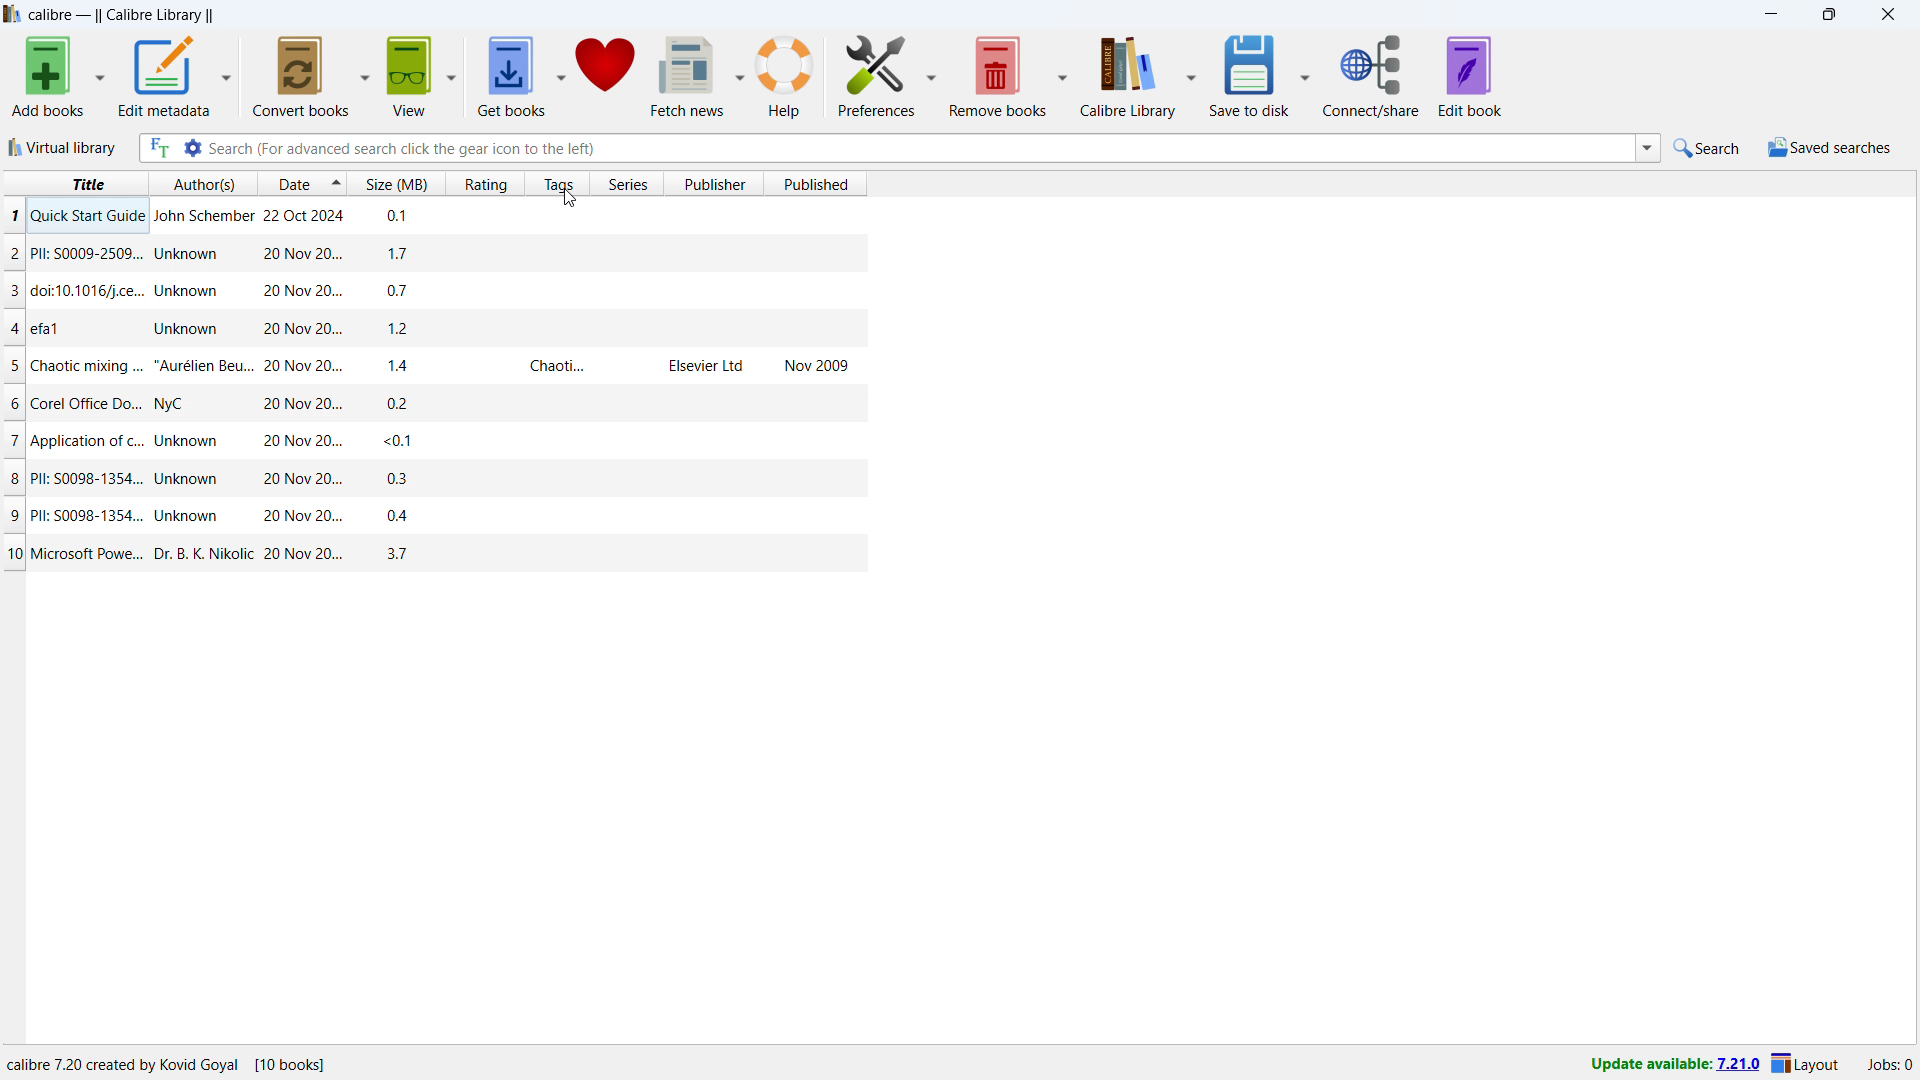 The image size is (1920, 1080). I want to click on , so click(608, 73).